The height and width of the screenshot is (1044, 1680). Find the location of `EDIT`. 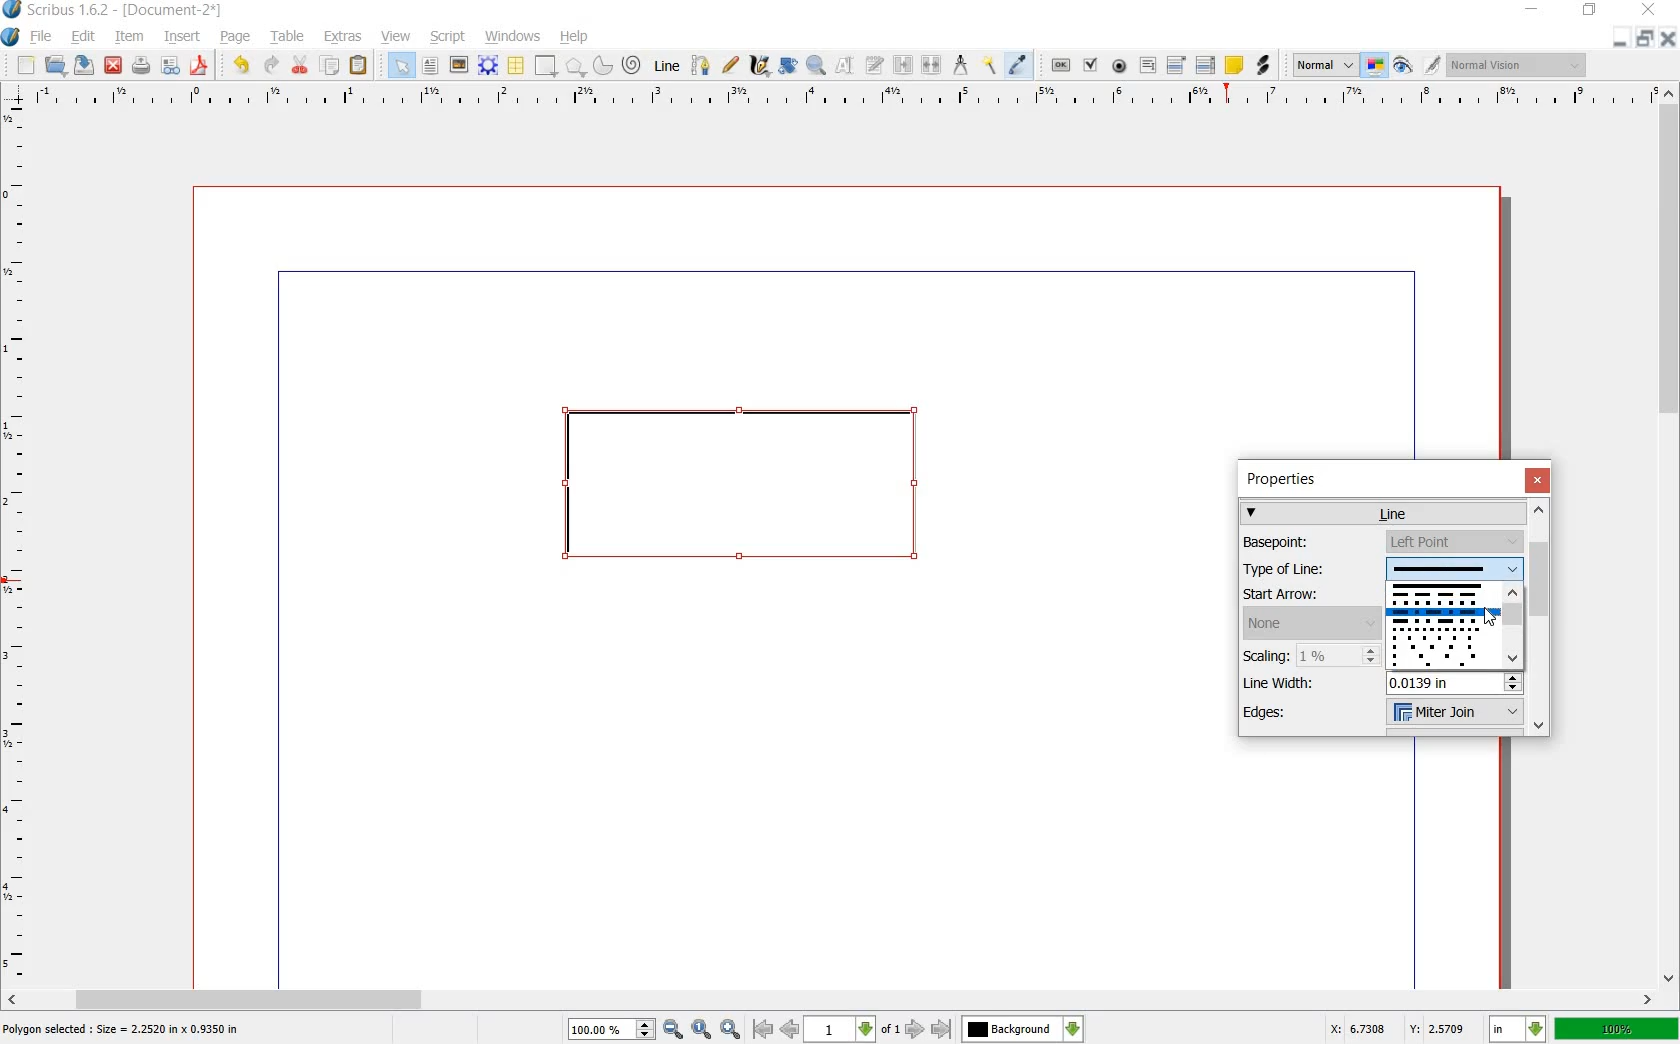

EDIT is located at coordinates (82, 37).